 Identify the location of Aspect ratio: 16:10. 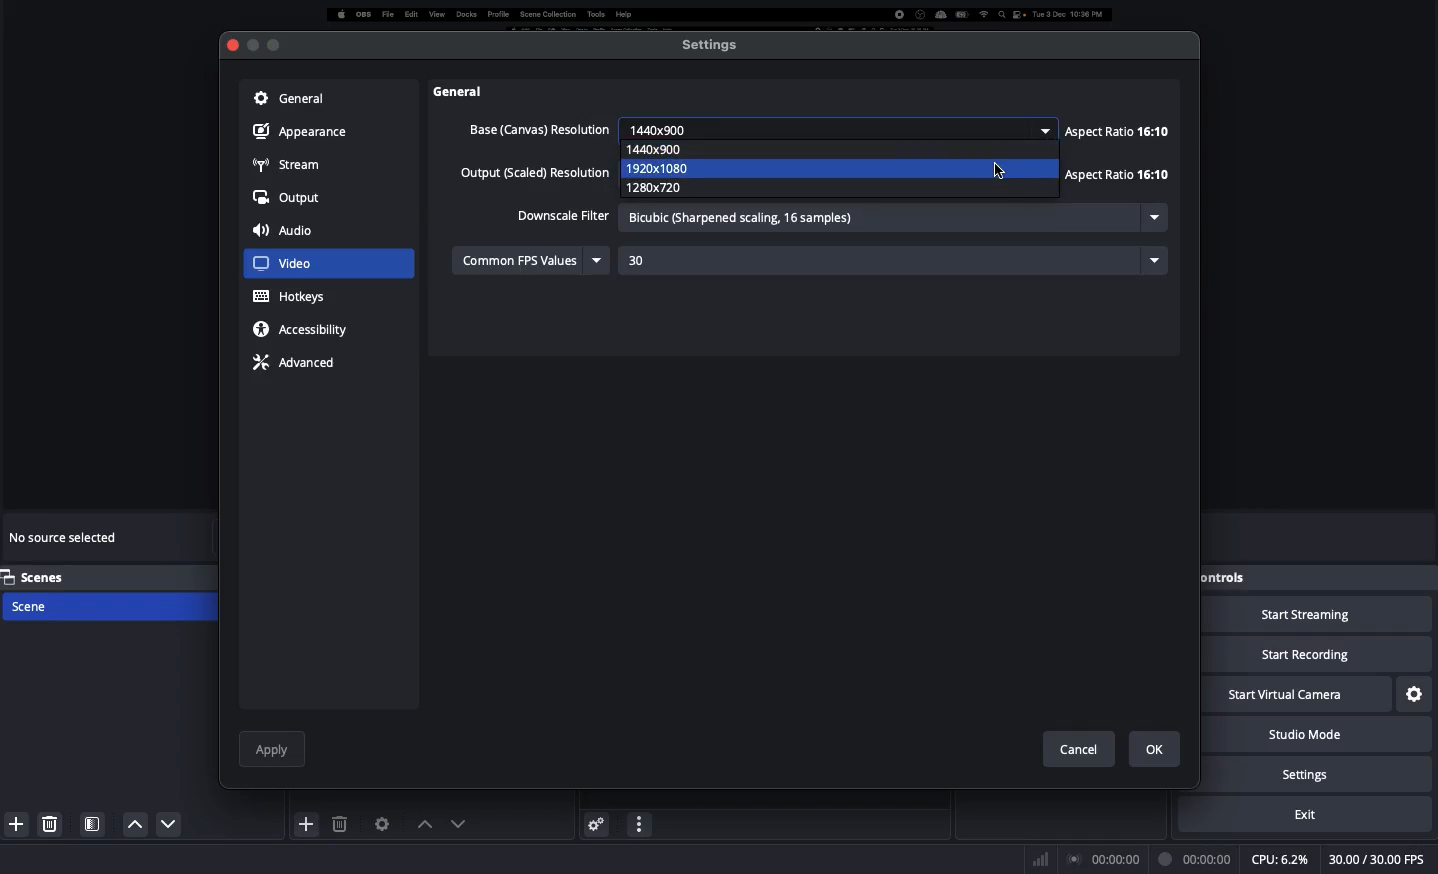
(1120, 153).